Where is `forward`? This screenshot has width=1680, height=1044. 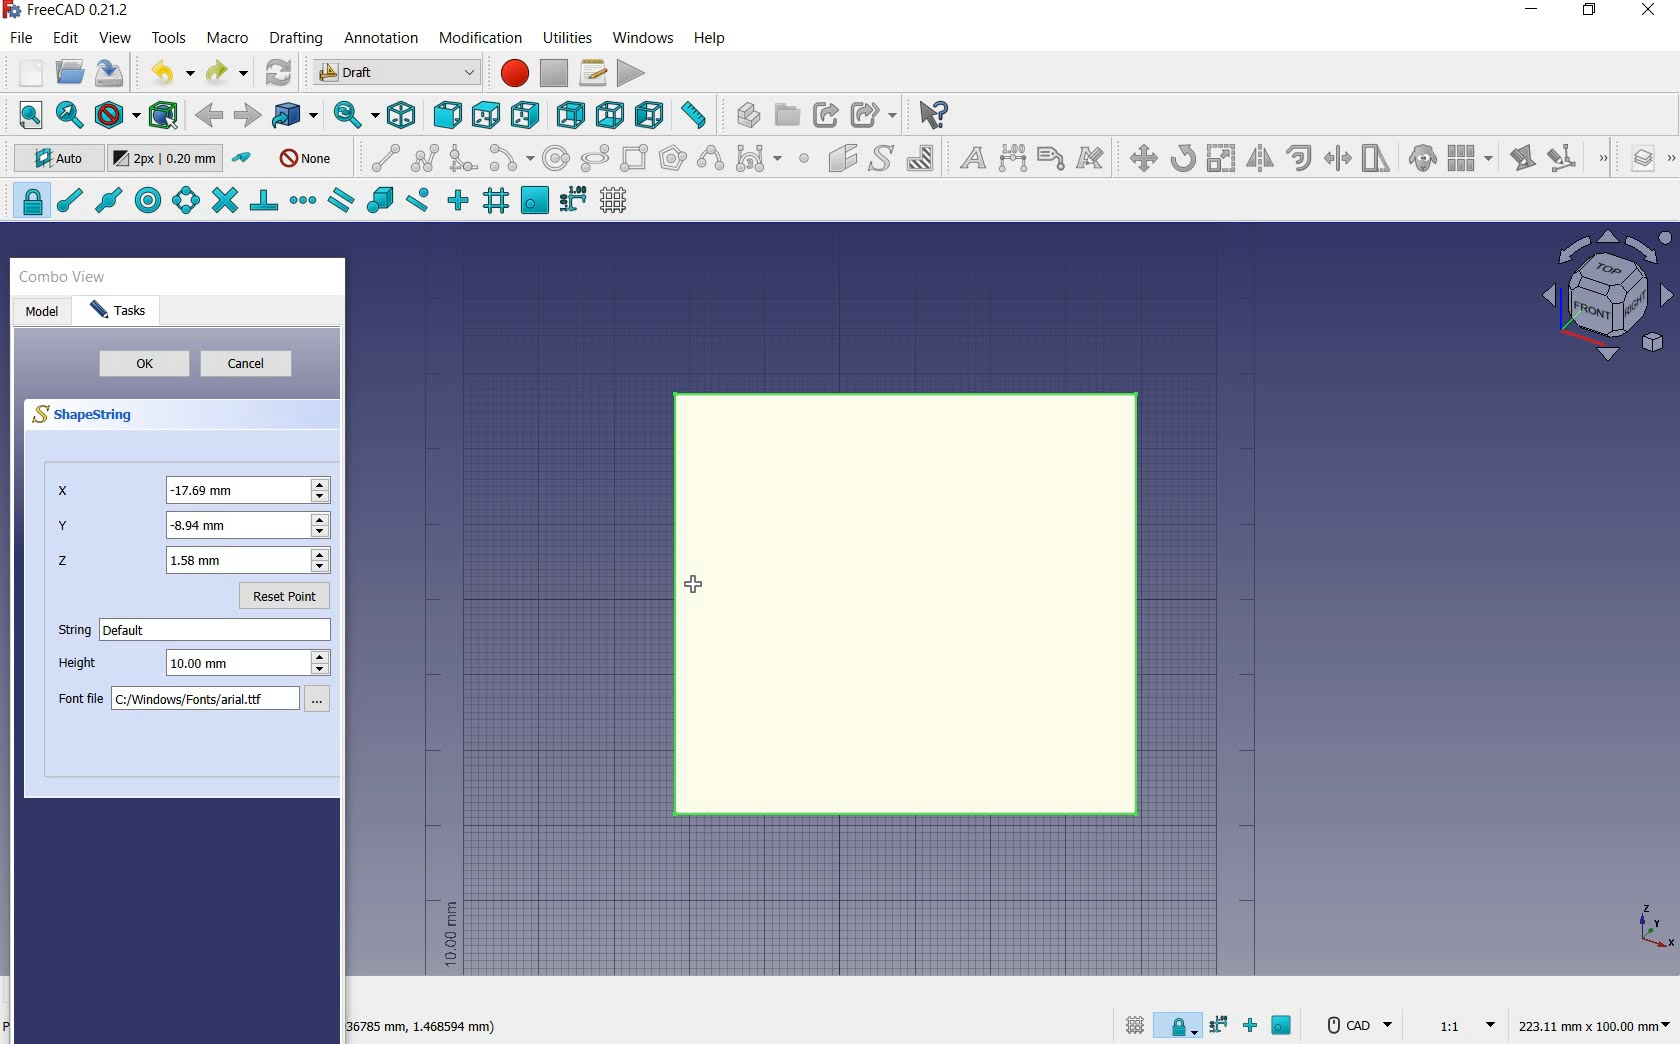
forward is located at coordinates (247, 116).